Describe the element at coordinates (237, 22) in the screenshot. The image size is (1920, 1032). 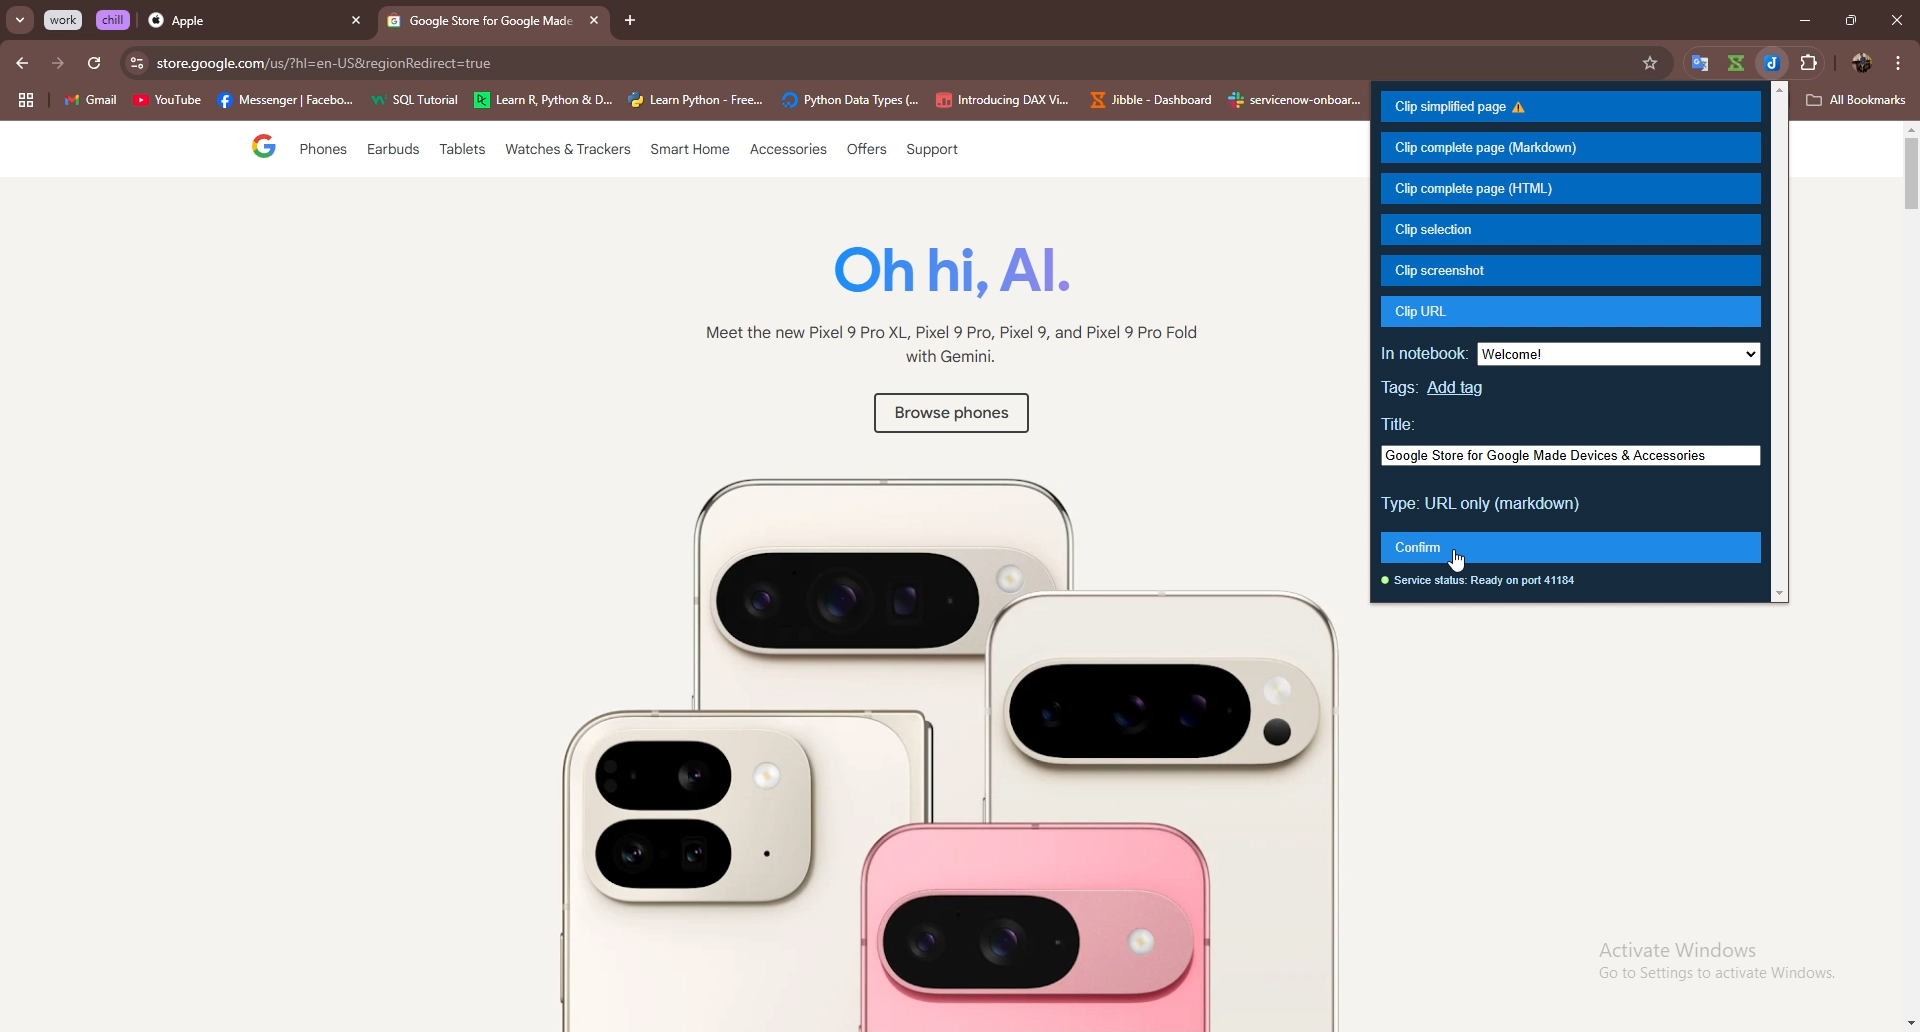
I see `Apple` at that location.